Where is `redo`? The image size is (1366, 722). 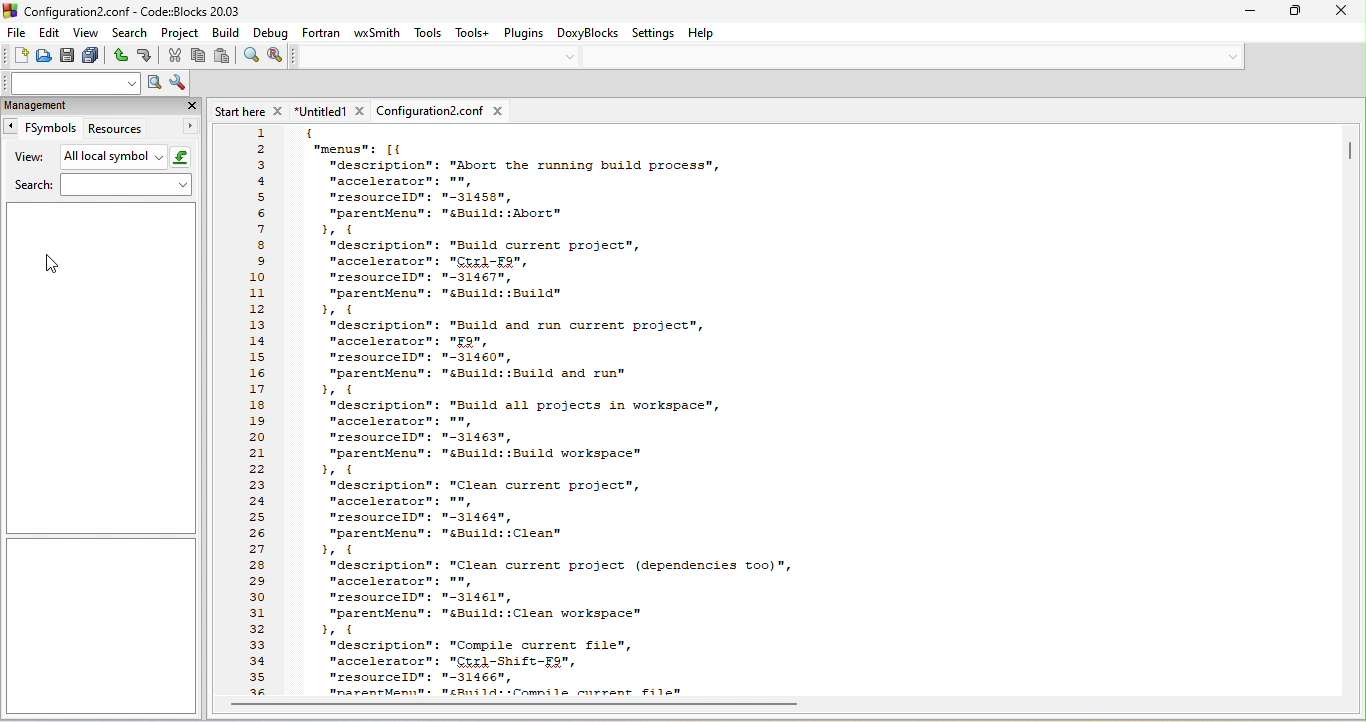 redo is located at coordinates (148, 56).